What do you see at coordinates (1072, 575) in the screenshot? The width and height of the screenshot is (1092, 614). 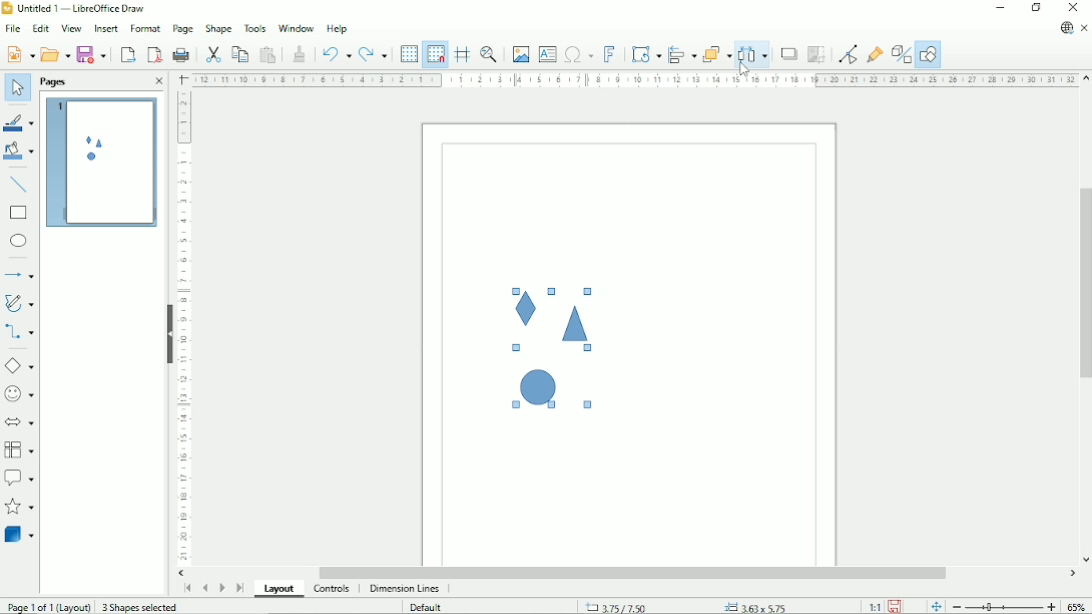 I see `Horizontal scroll button` at bounding box center [1072, 575].